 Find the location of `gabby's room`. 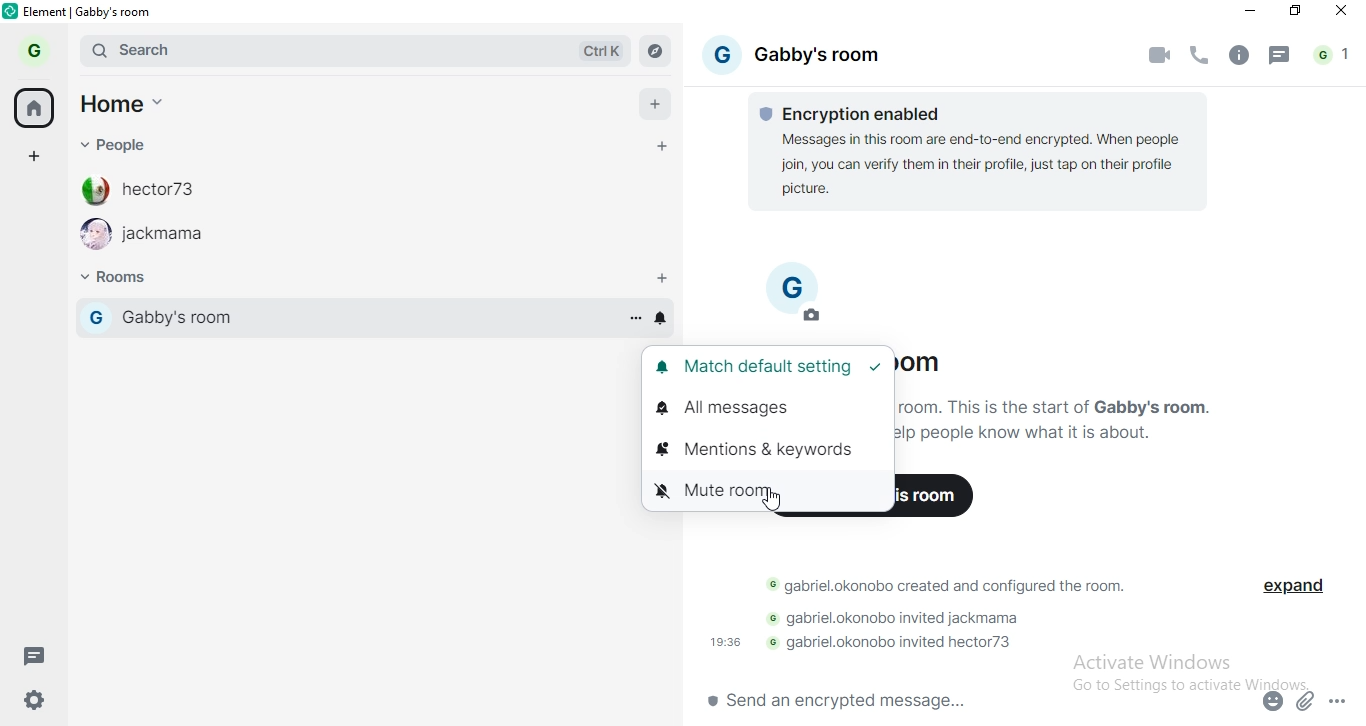

gabby's room is located at coordinates (351, 322).